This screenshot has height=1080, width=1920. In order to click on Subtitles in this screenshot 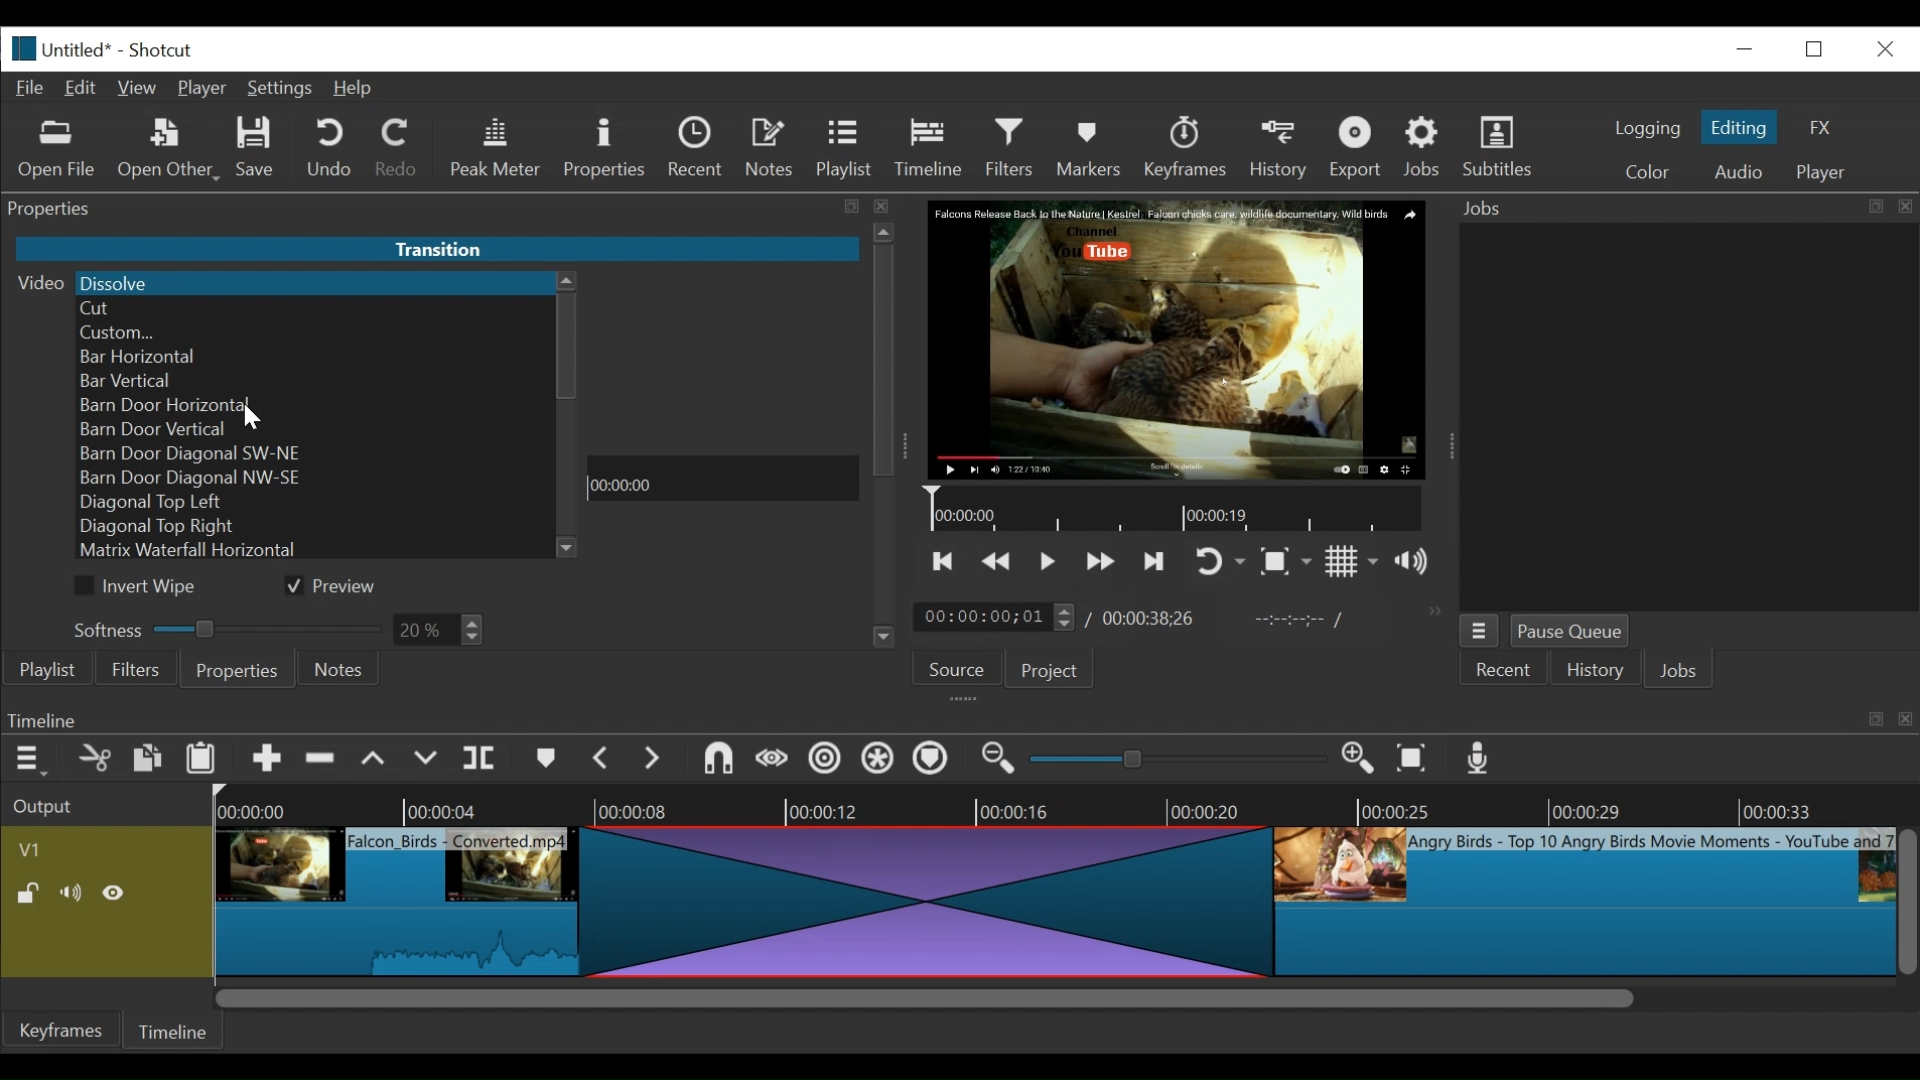, I will do `click(1498, 147)`.